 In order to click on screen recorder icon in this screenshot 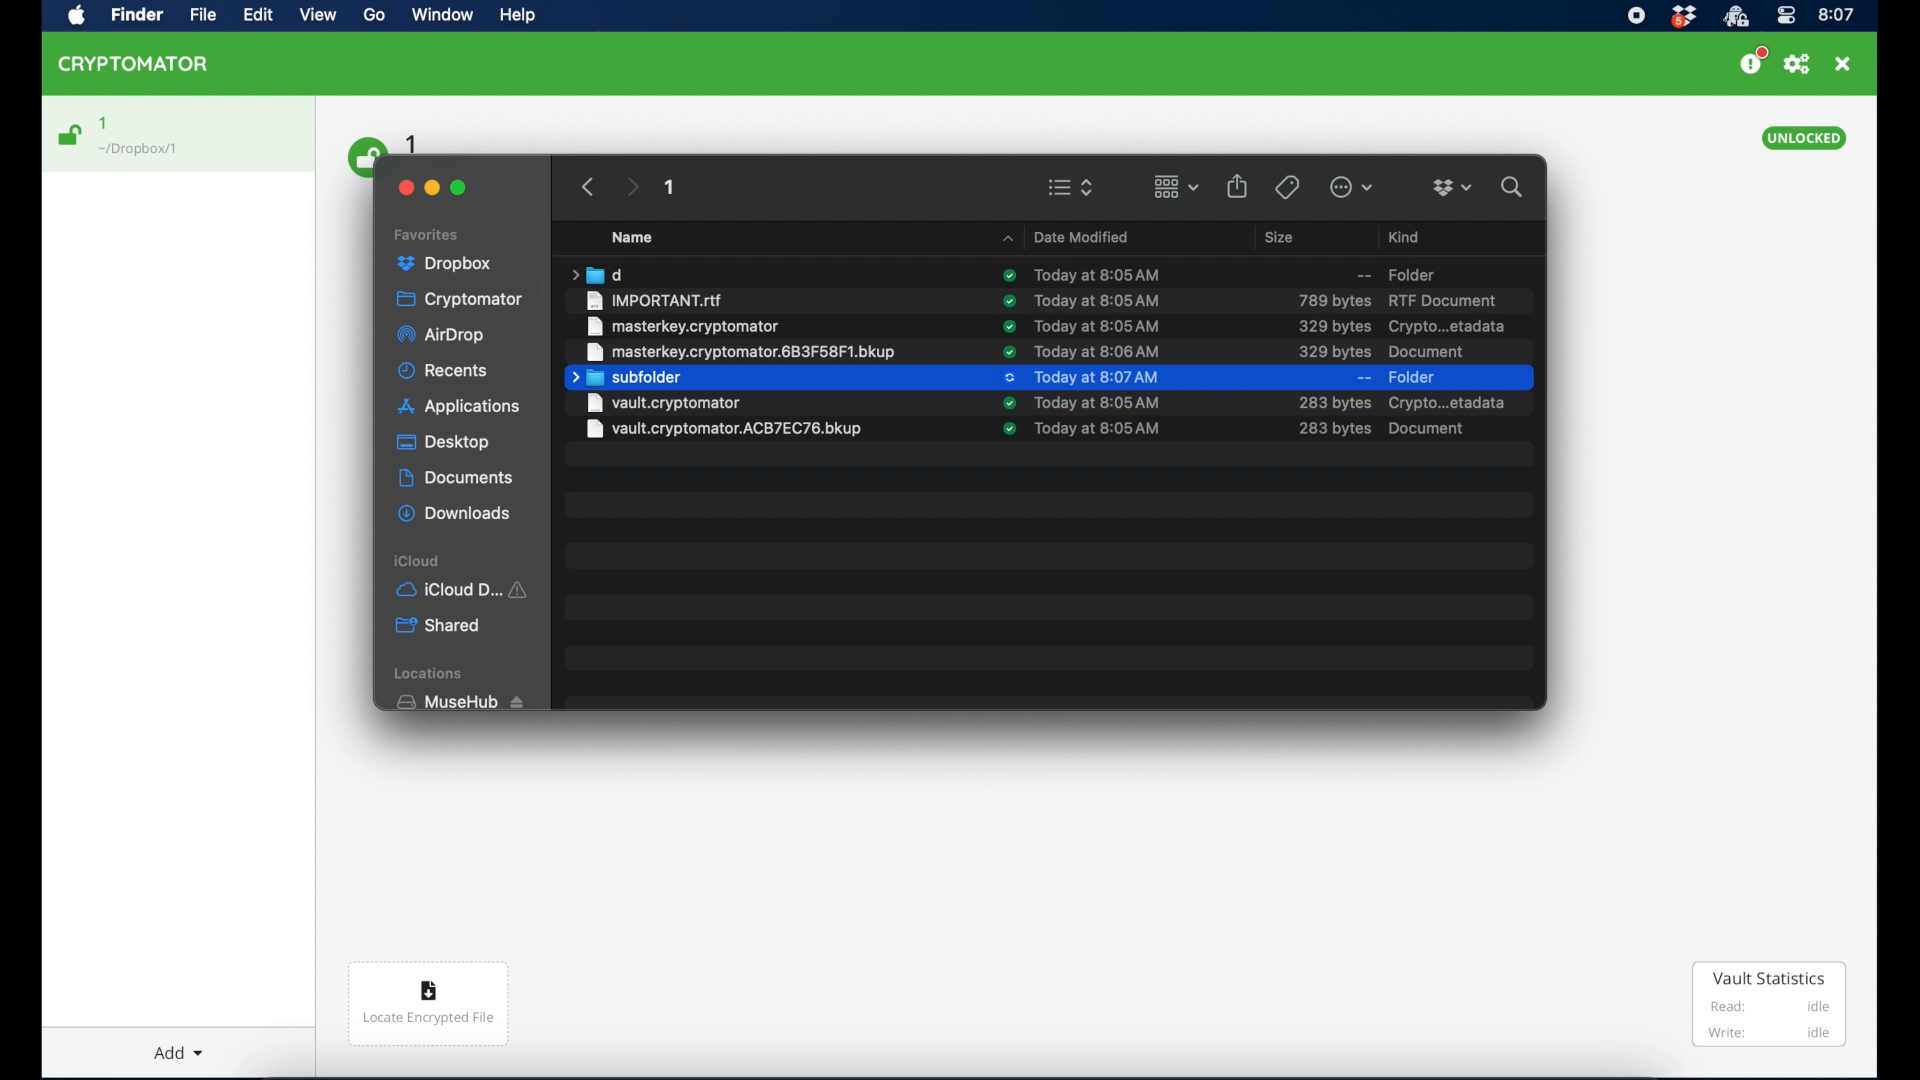, I will do `click(1637, 15)`.